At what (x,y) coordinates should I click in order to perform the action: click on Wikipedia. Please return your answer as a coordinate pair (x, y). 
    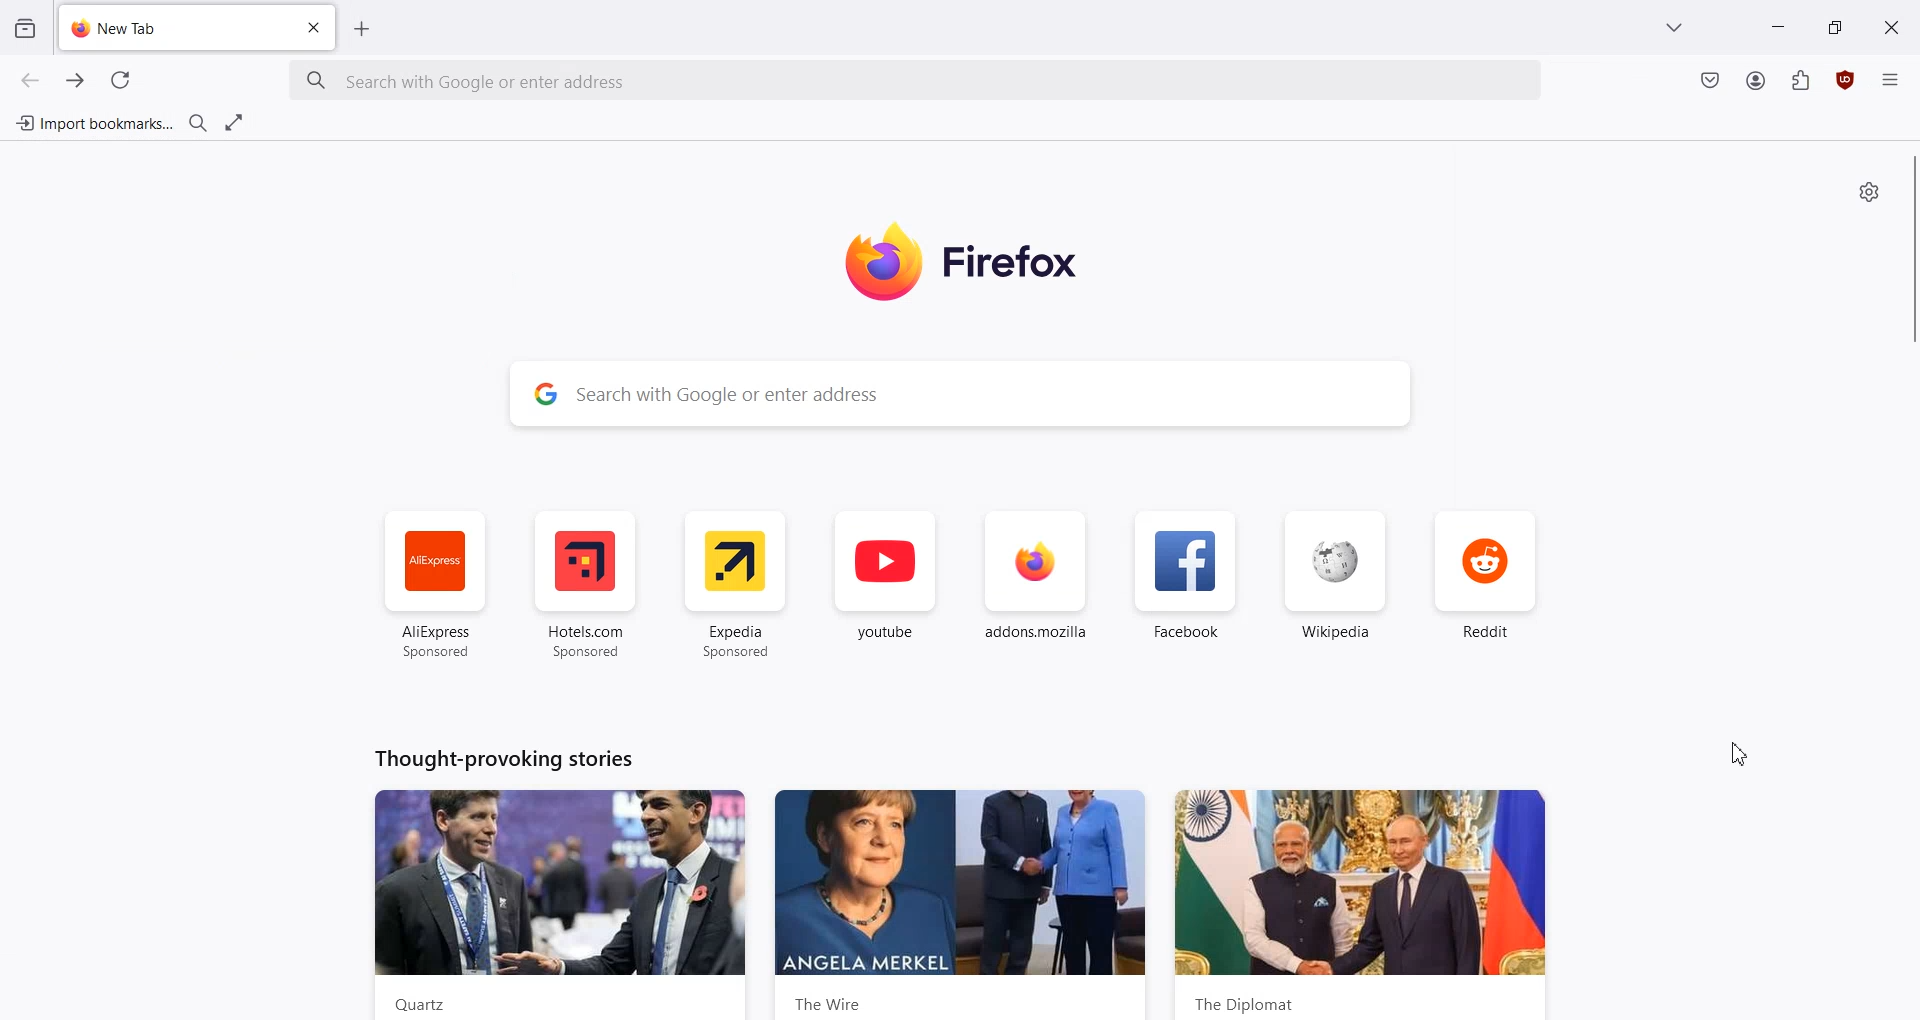
    Looking at the image, I should click on (1336, 585).